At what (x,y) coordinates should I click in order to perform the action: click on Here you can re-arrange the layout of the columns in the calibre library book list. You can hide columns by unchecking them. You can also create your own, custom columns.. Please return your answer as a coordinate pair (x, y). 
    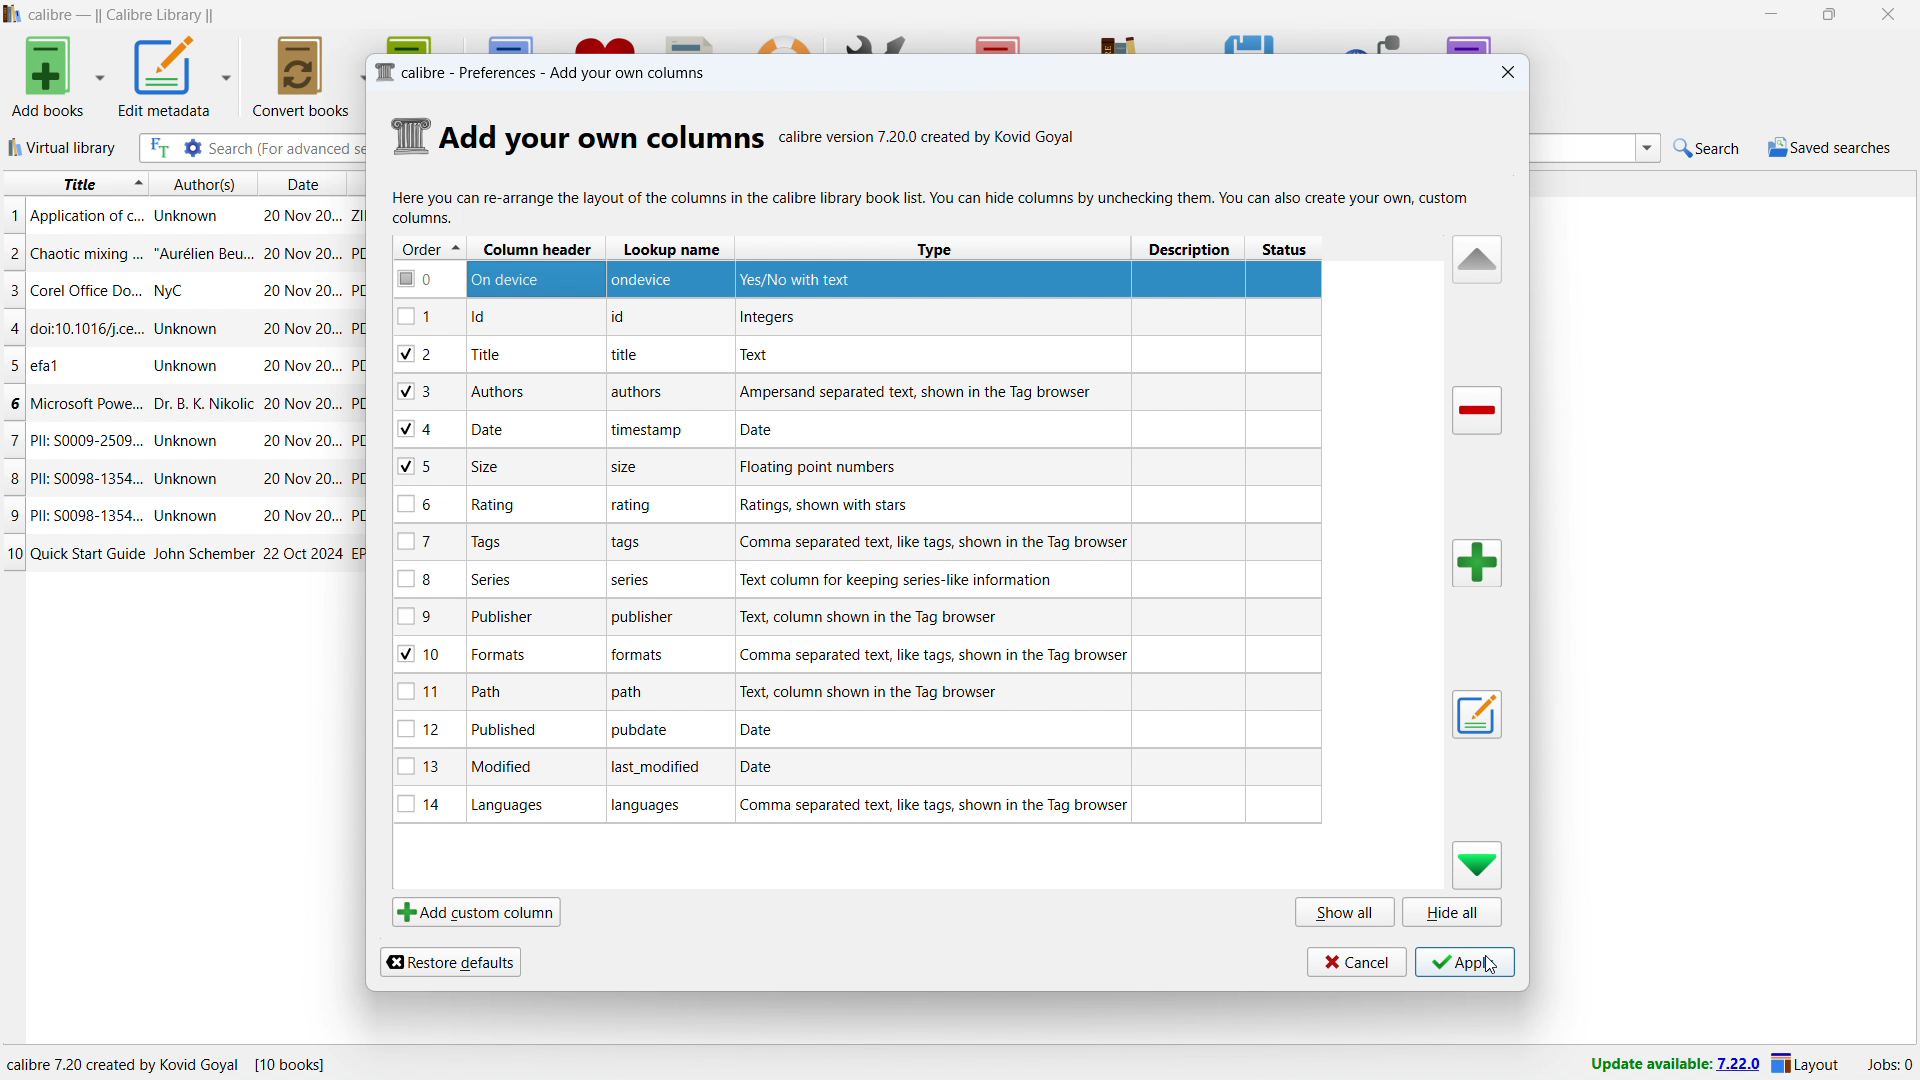
    Looking at the image, I should click on (934, 208).